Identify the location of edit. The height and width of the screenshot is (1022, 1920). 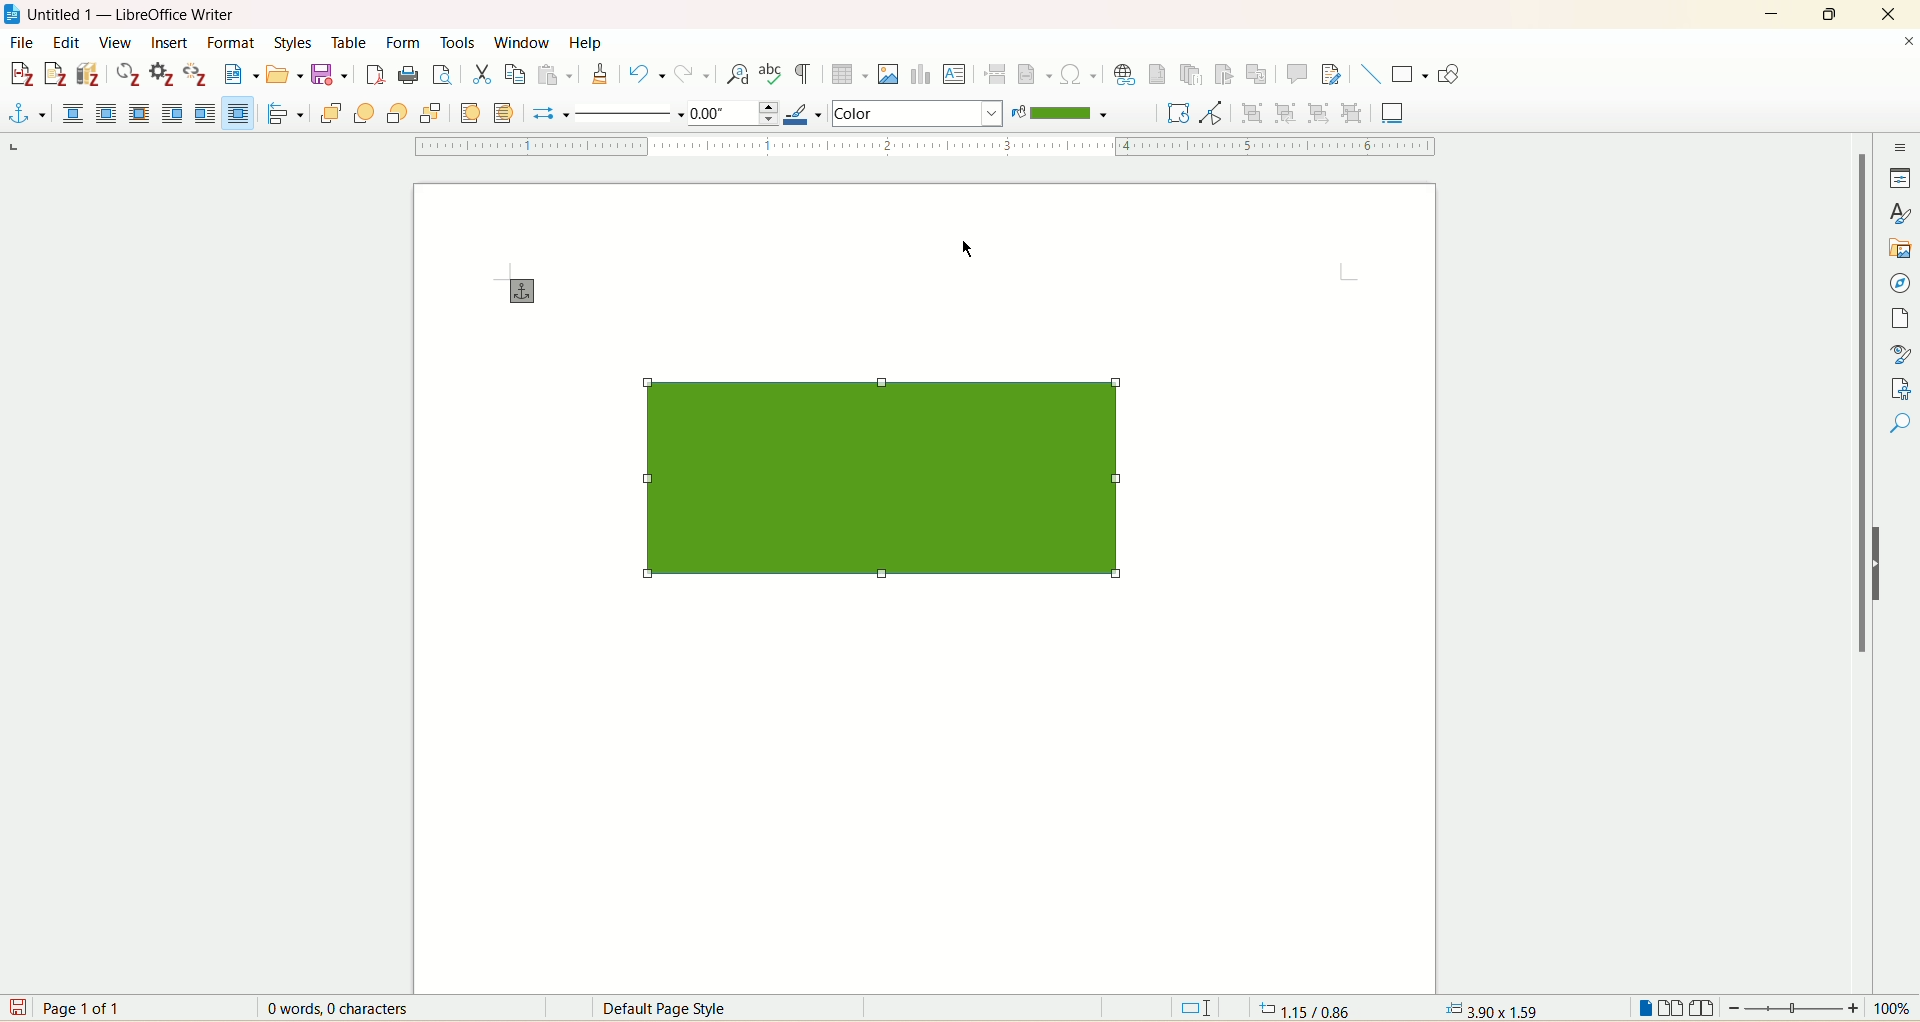
(63, 42).